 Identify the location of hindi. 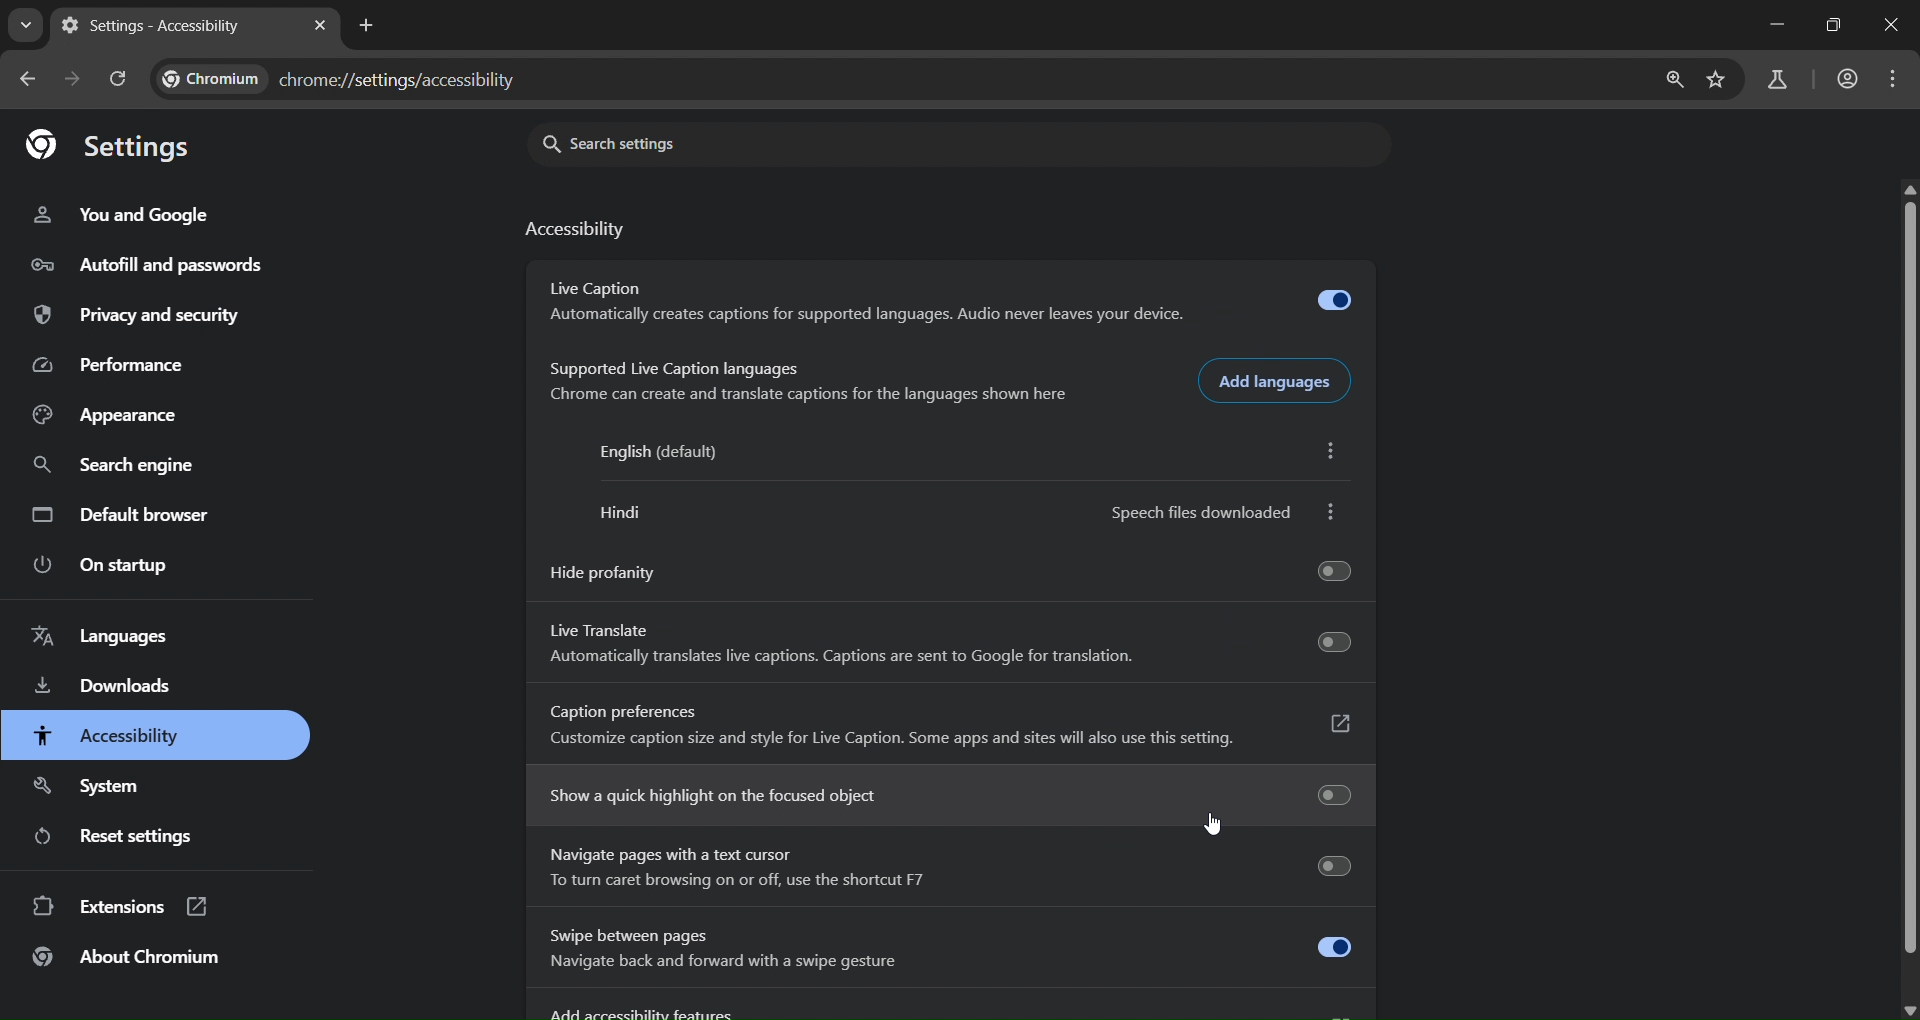
(623, 514).